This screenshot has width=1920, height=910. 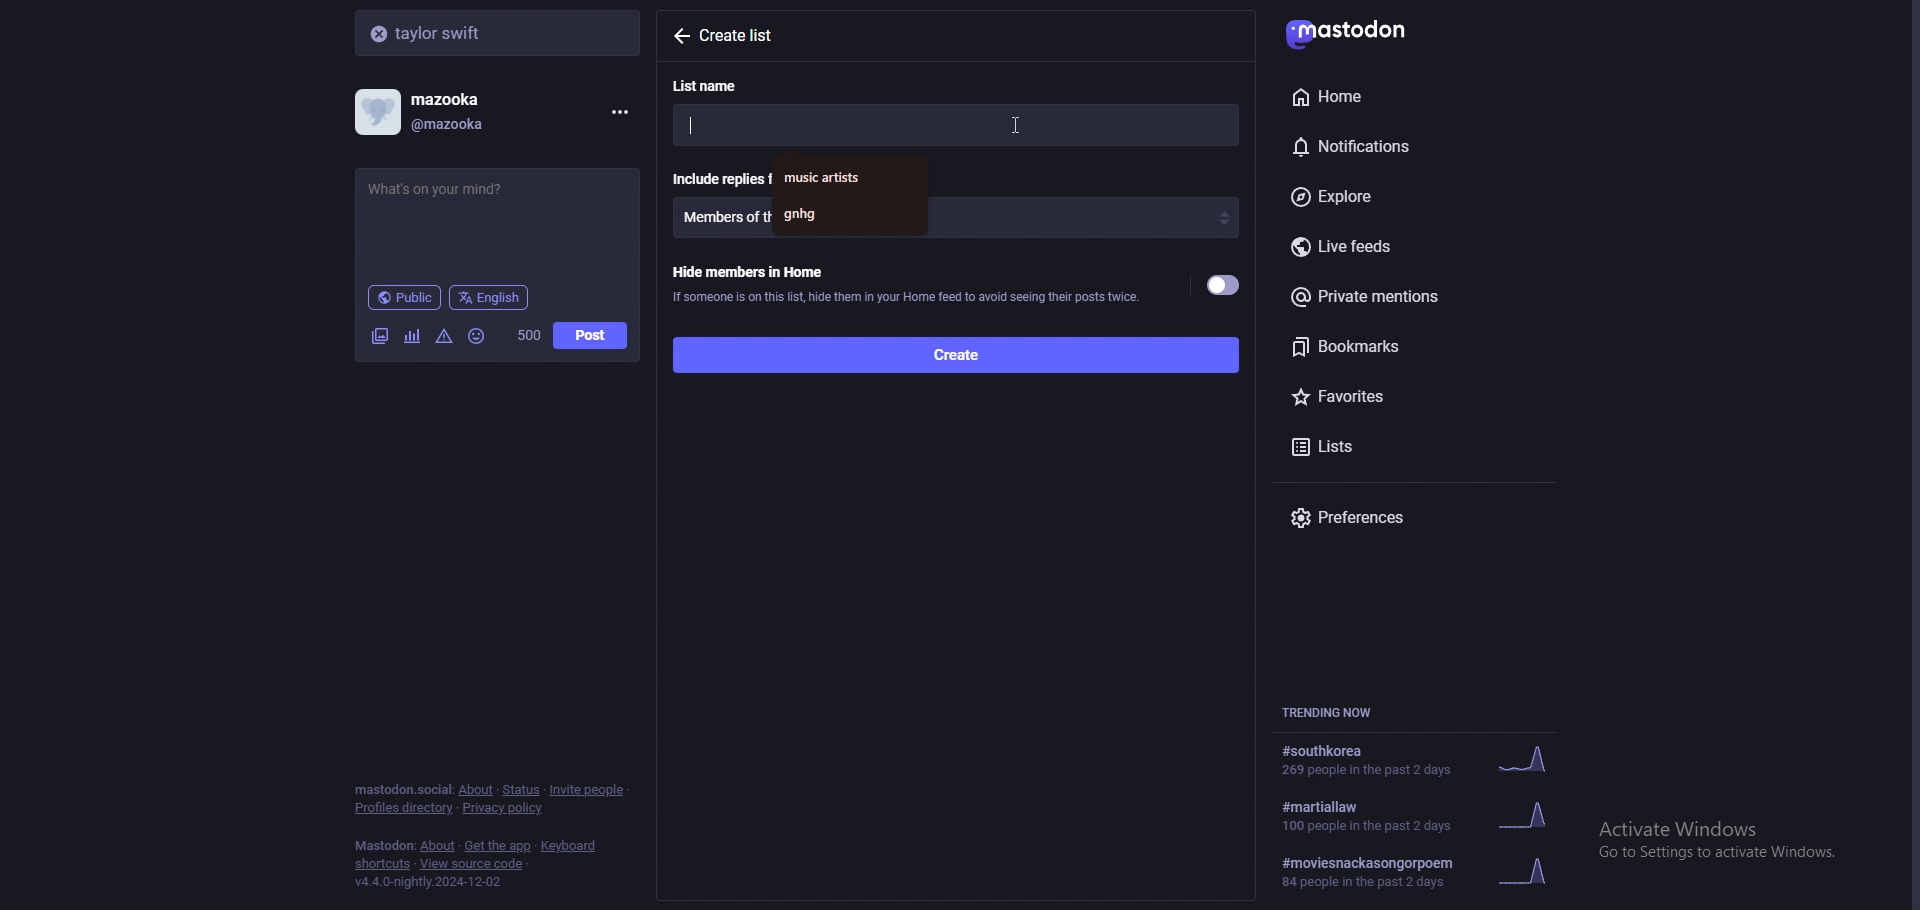 I want to click on view source code, so click(x=472, y=865).